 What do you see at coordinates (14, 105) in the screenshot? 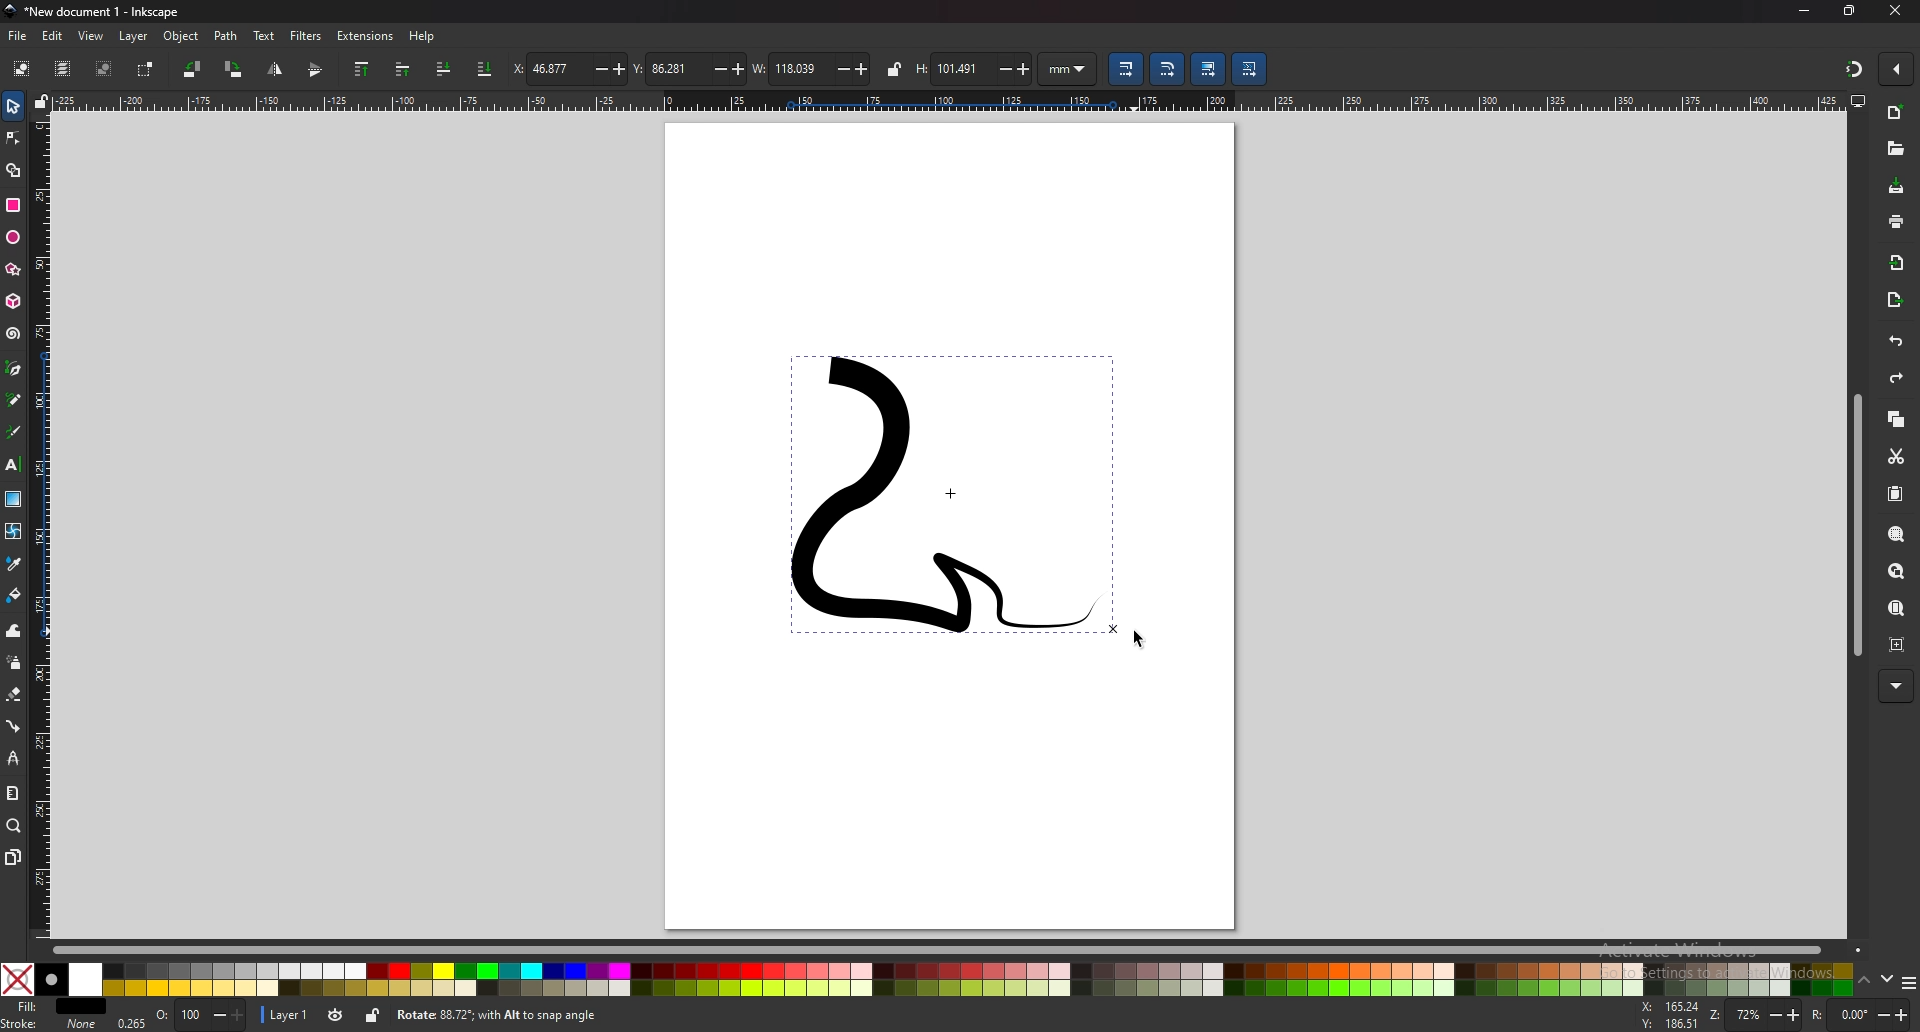
I see `selector` at bounding box center [14, 105].